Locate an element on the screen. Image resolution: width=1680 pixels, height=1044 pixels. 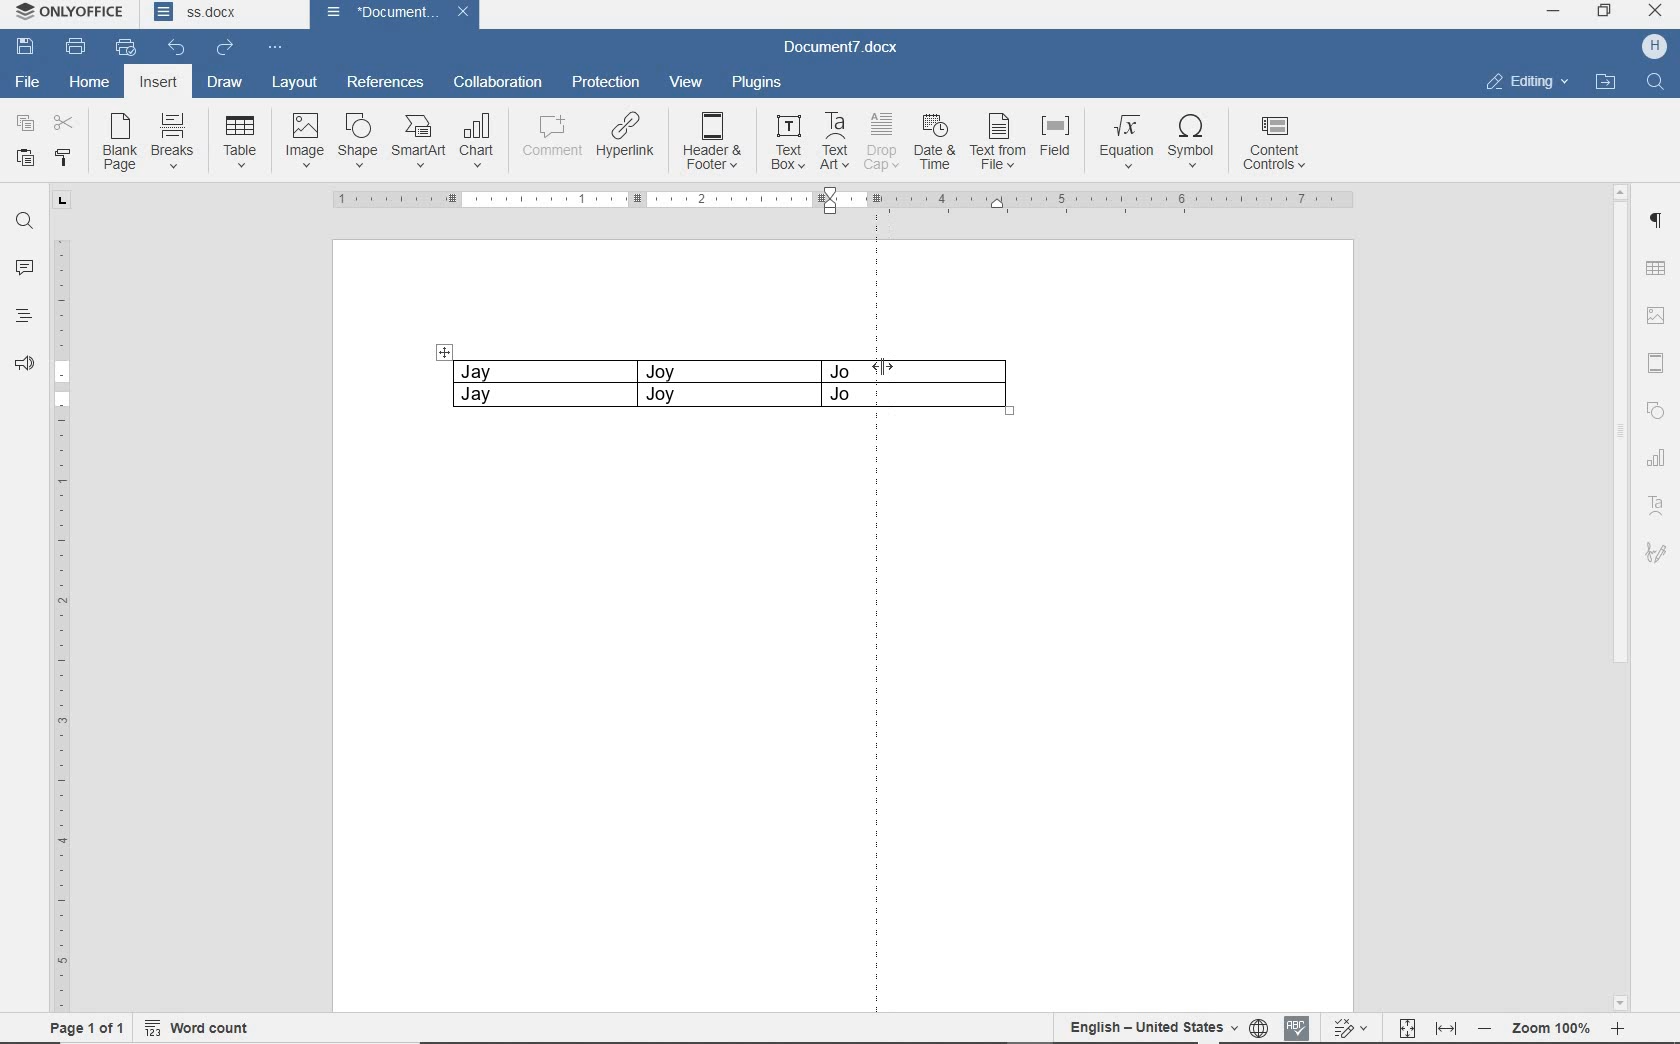
VIEW is located at coordinates (687, 81).